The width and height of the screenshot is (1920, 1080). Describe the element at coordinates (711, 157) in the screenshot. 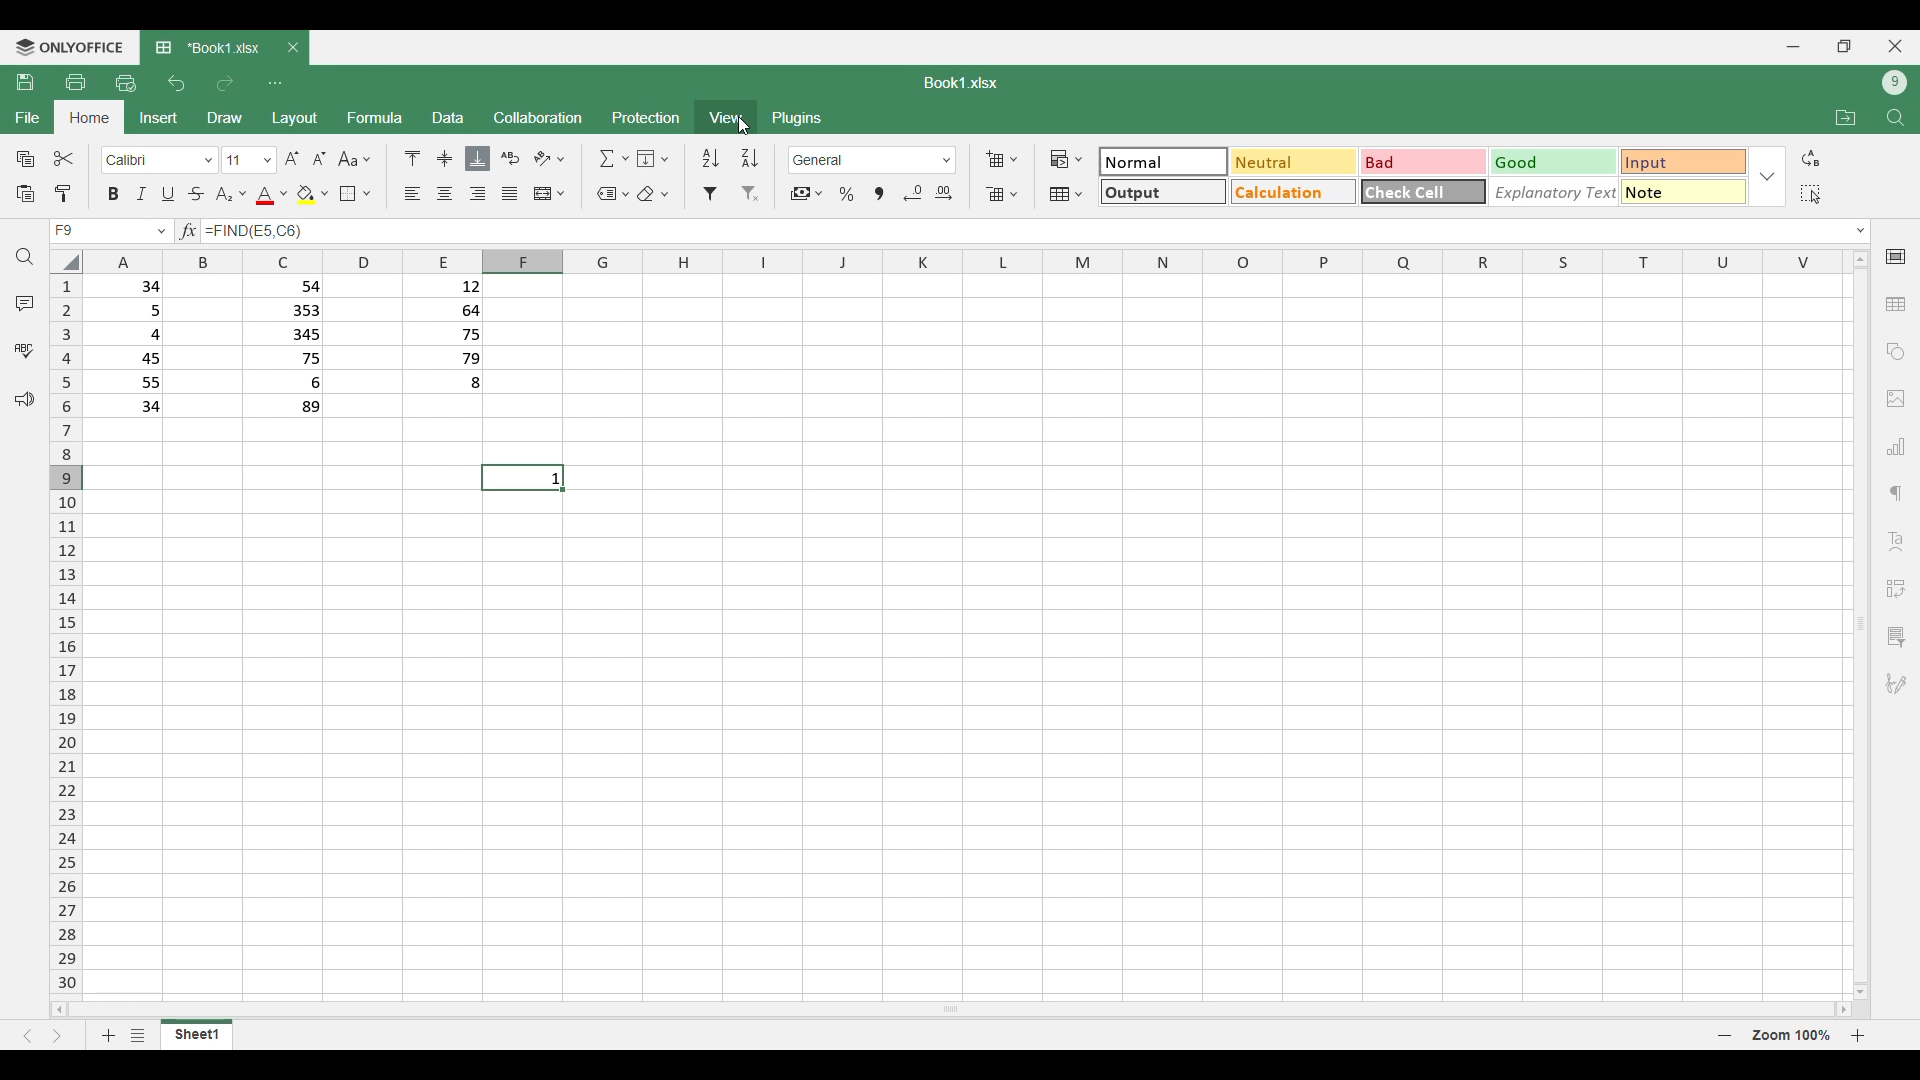

I see `Sort from A to Z` at that location.